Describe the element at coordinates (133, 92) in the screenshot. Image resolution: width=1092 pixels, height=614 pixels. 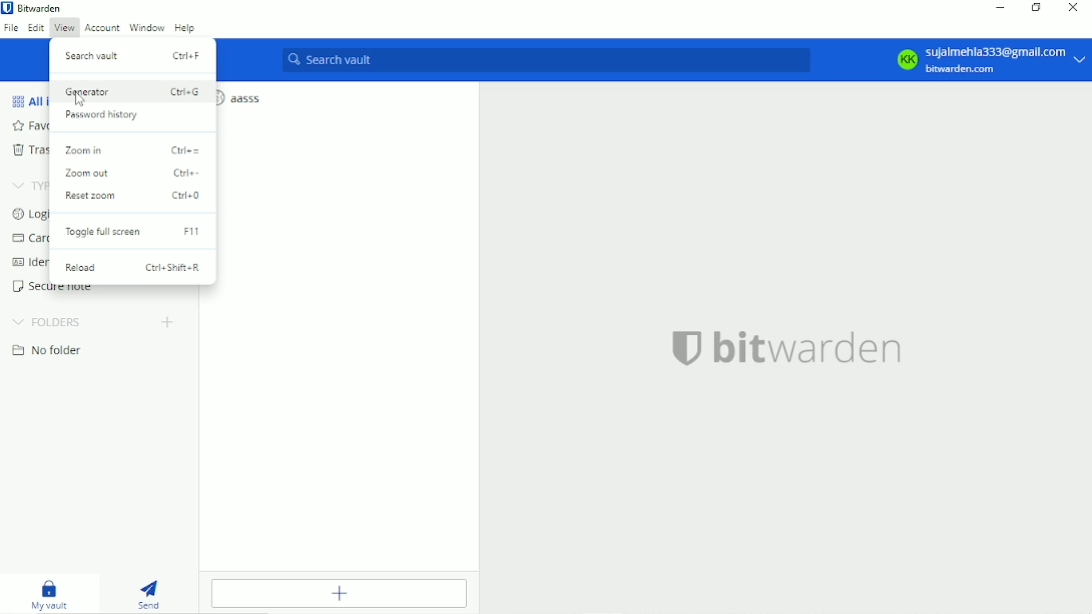
I see `Generator` at that location.